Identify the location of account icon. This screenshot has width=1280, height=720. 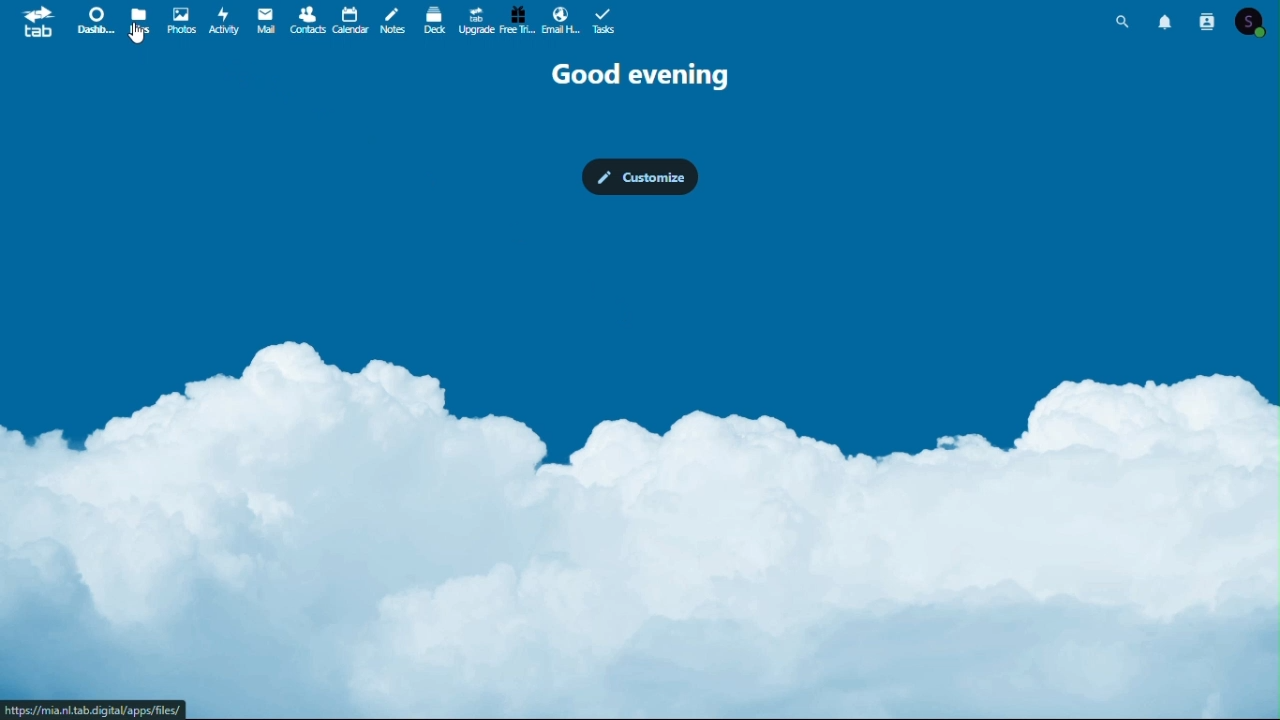
(1255, 20).